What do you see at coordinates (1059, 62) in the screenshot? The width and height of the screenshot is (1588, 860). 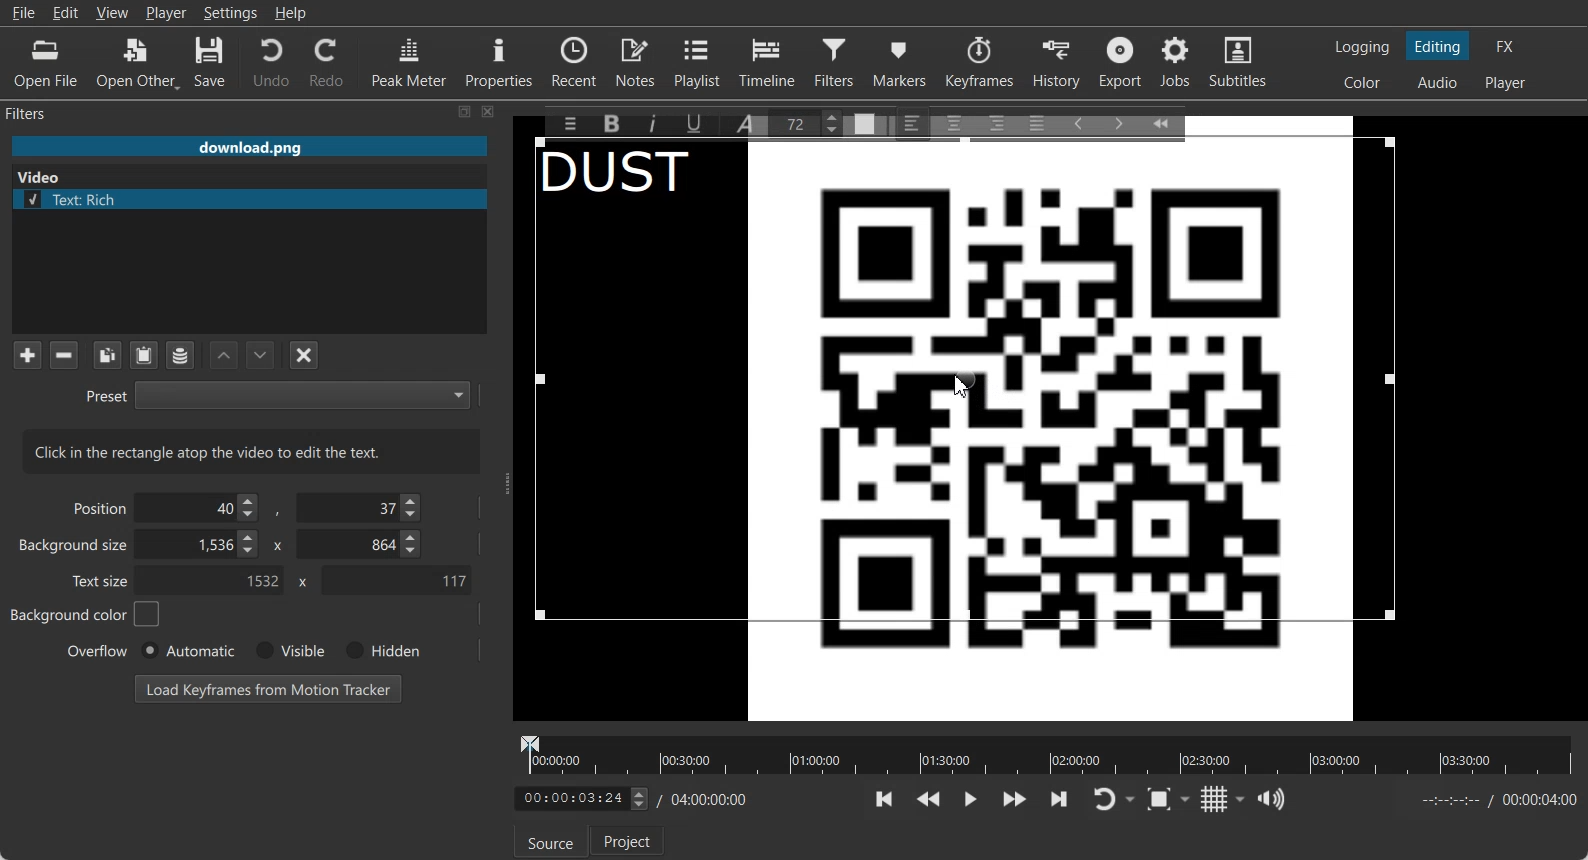 I see `History` at bounding box center [1059, 62].